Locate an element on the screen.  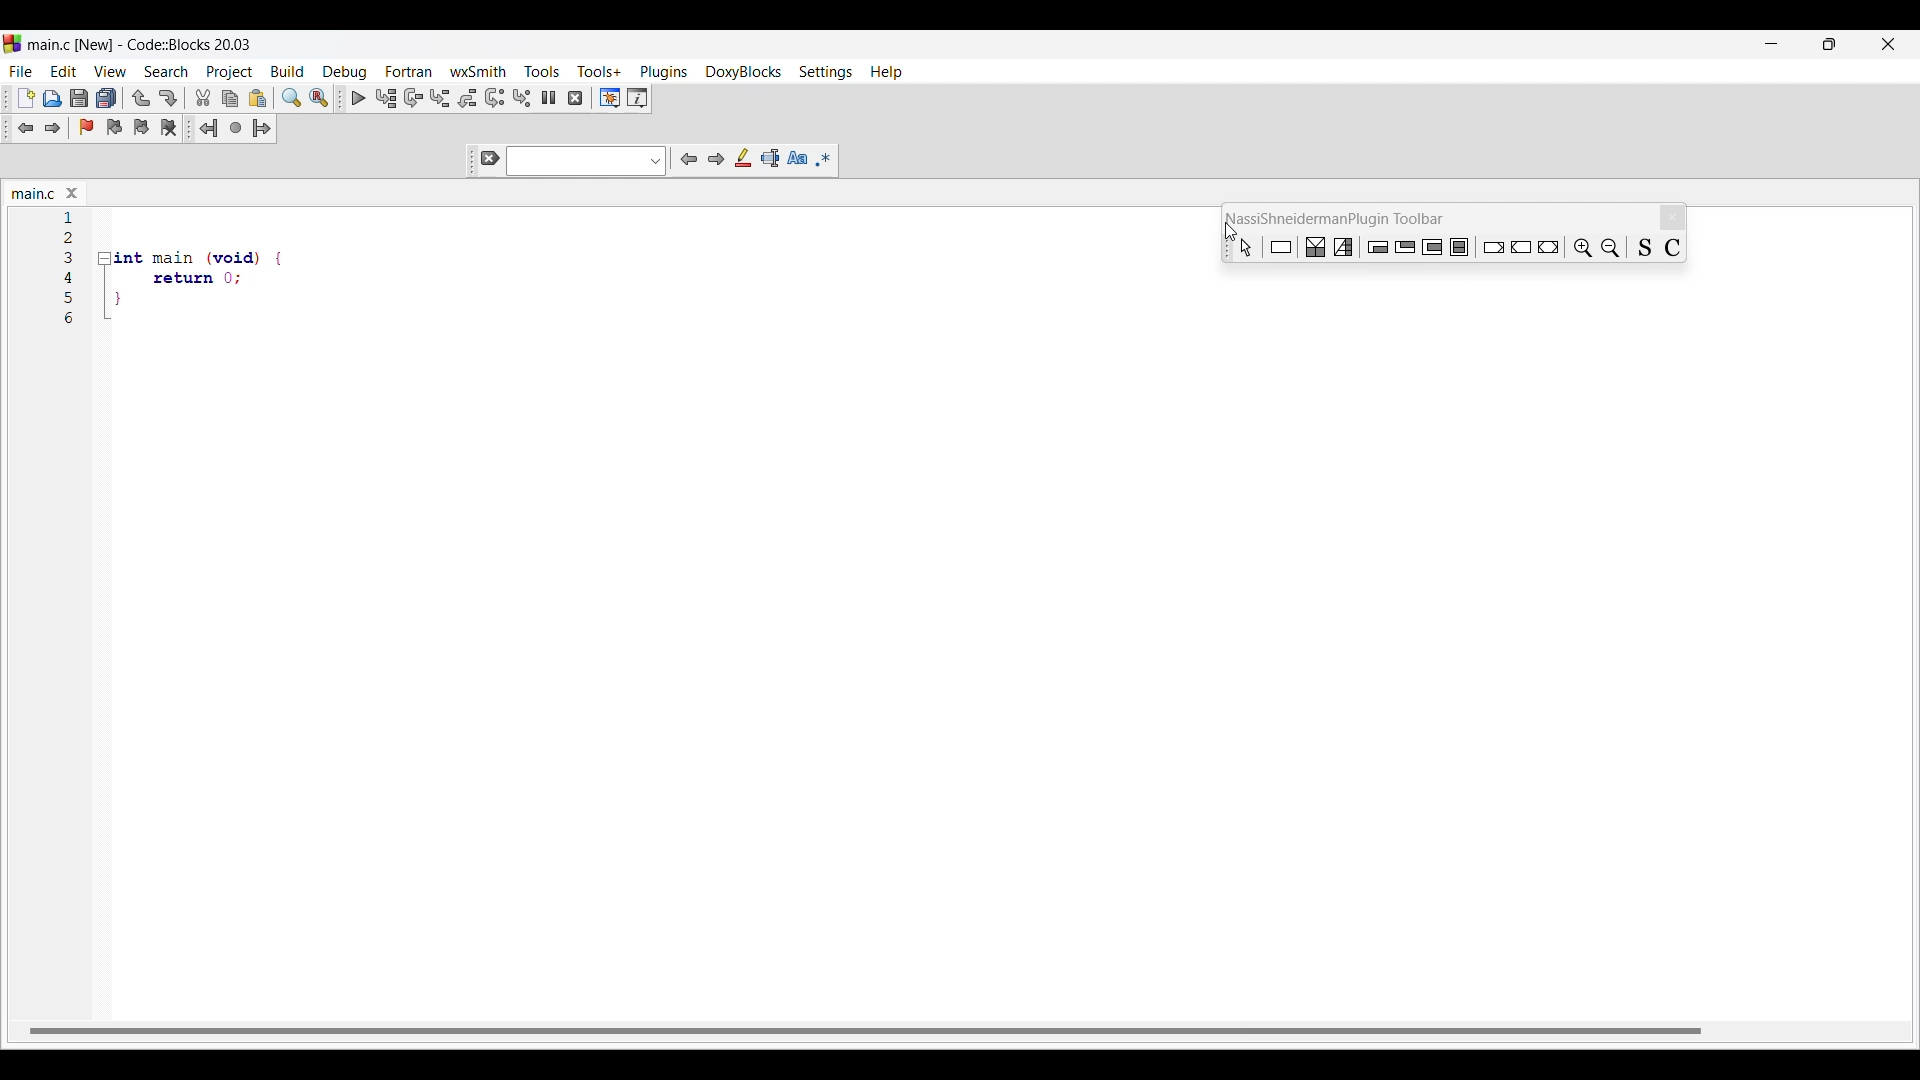
 is located at coordinates (1406, 248).